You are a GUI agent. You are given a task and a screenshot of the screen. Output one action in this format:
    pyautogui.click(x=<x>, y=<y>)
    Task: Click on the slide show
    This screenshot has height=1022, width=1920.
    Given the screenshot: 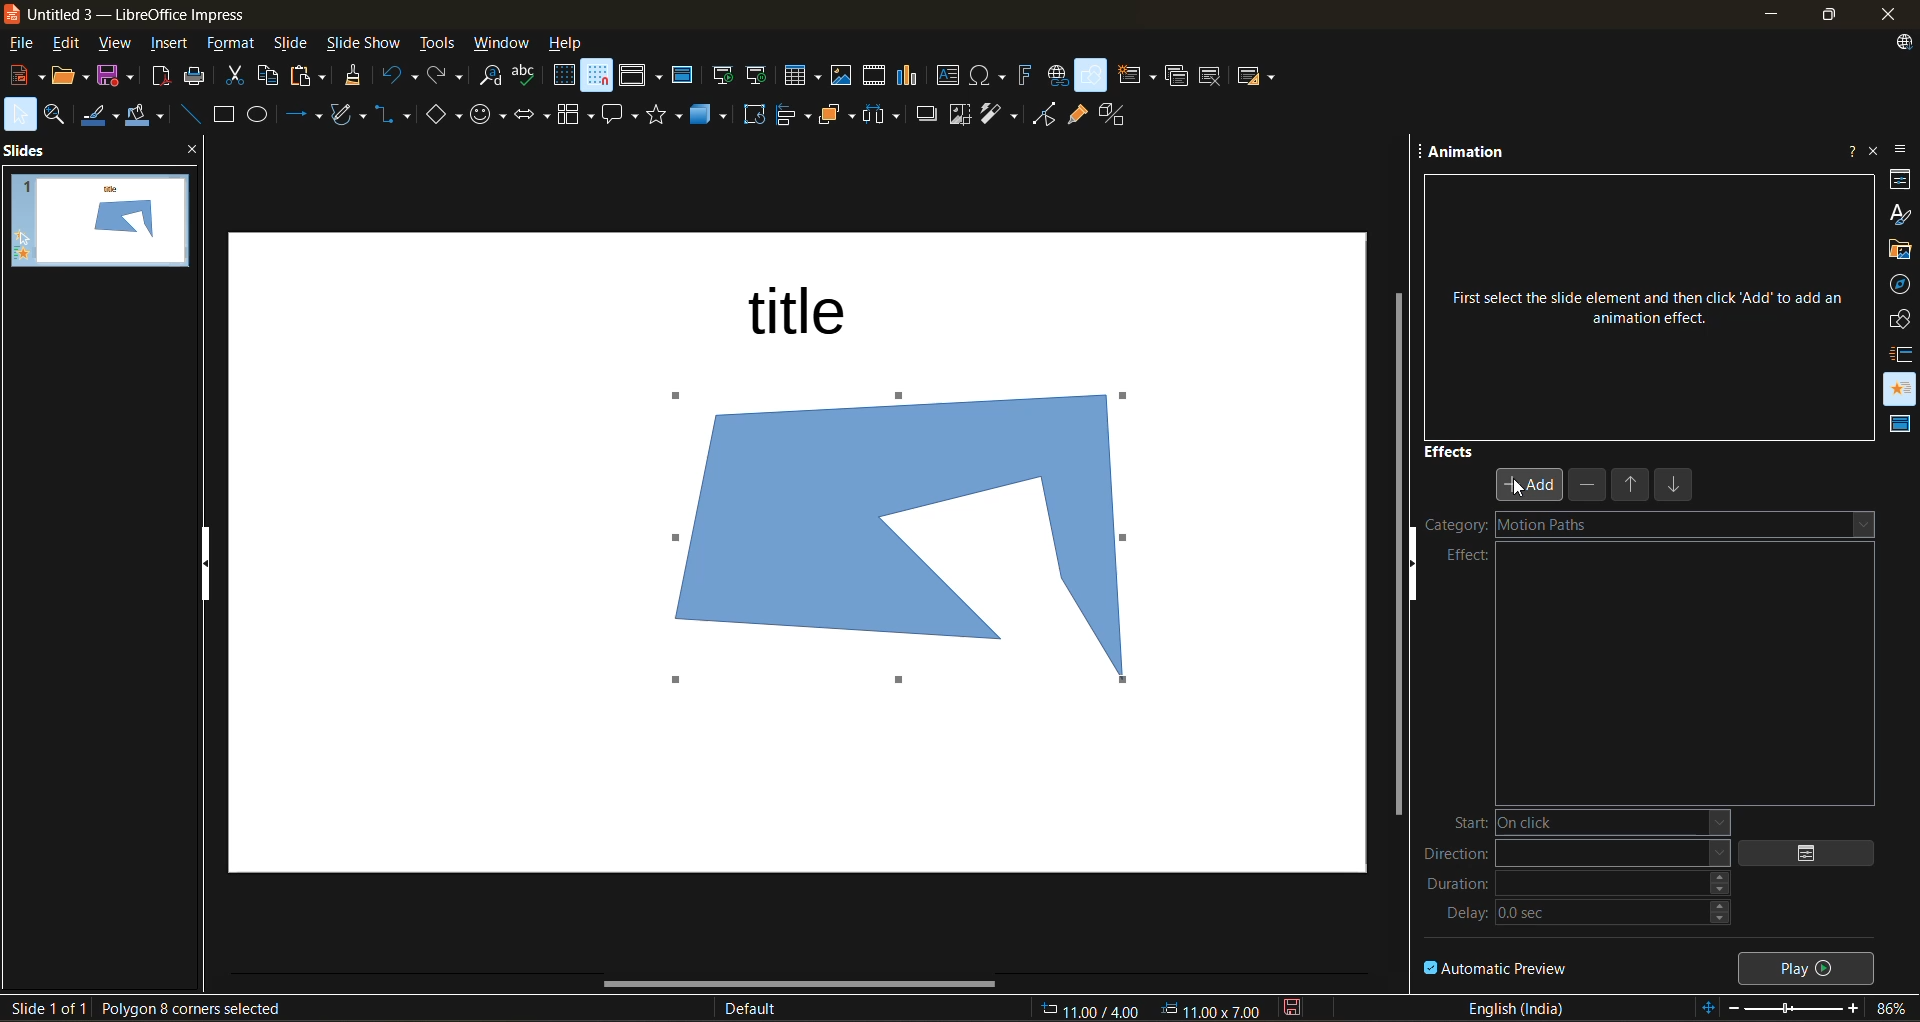 What is the action you would take?
    pyautogui.click(x=363, y=45)
    